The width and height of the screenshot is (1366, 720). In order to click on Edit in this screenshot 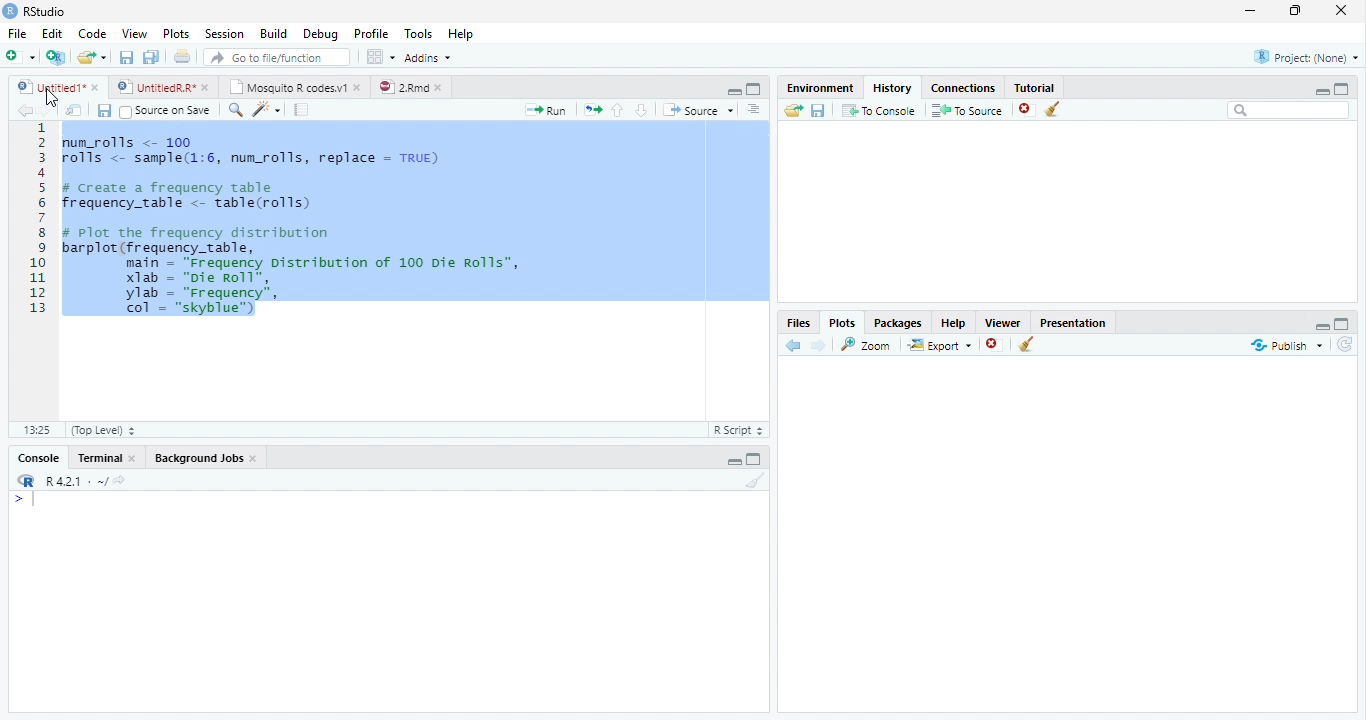, I will do `click(53, 31)`.